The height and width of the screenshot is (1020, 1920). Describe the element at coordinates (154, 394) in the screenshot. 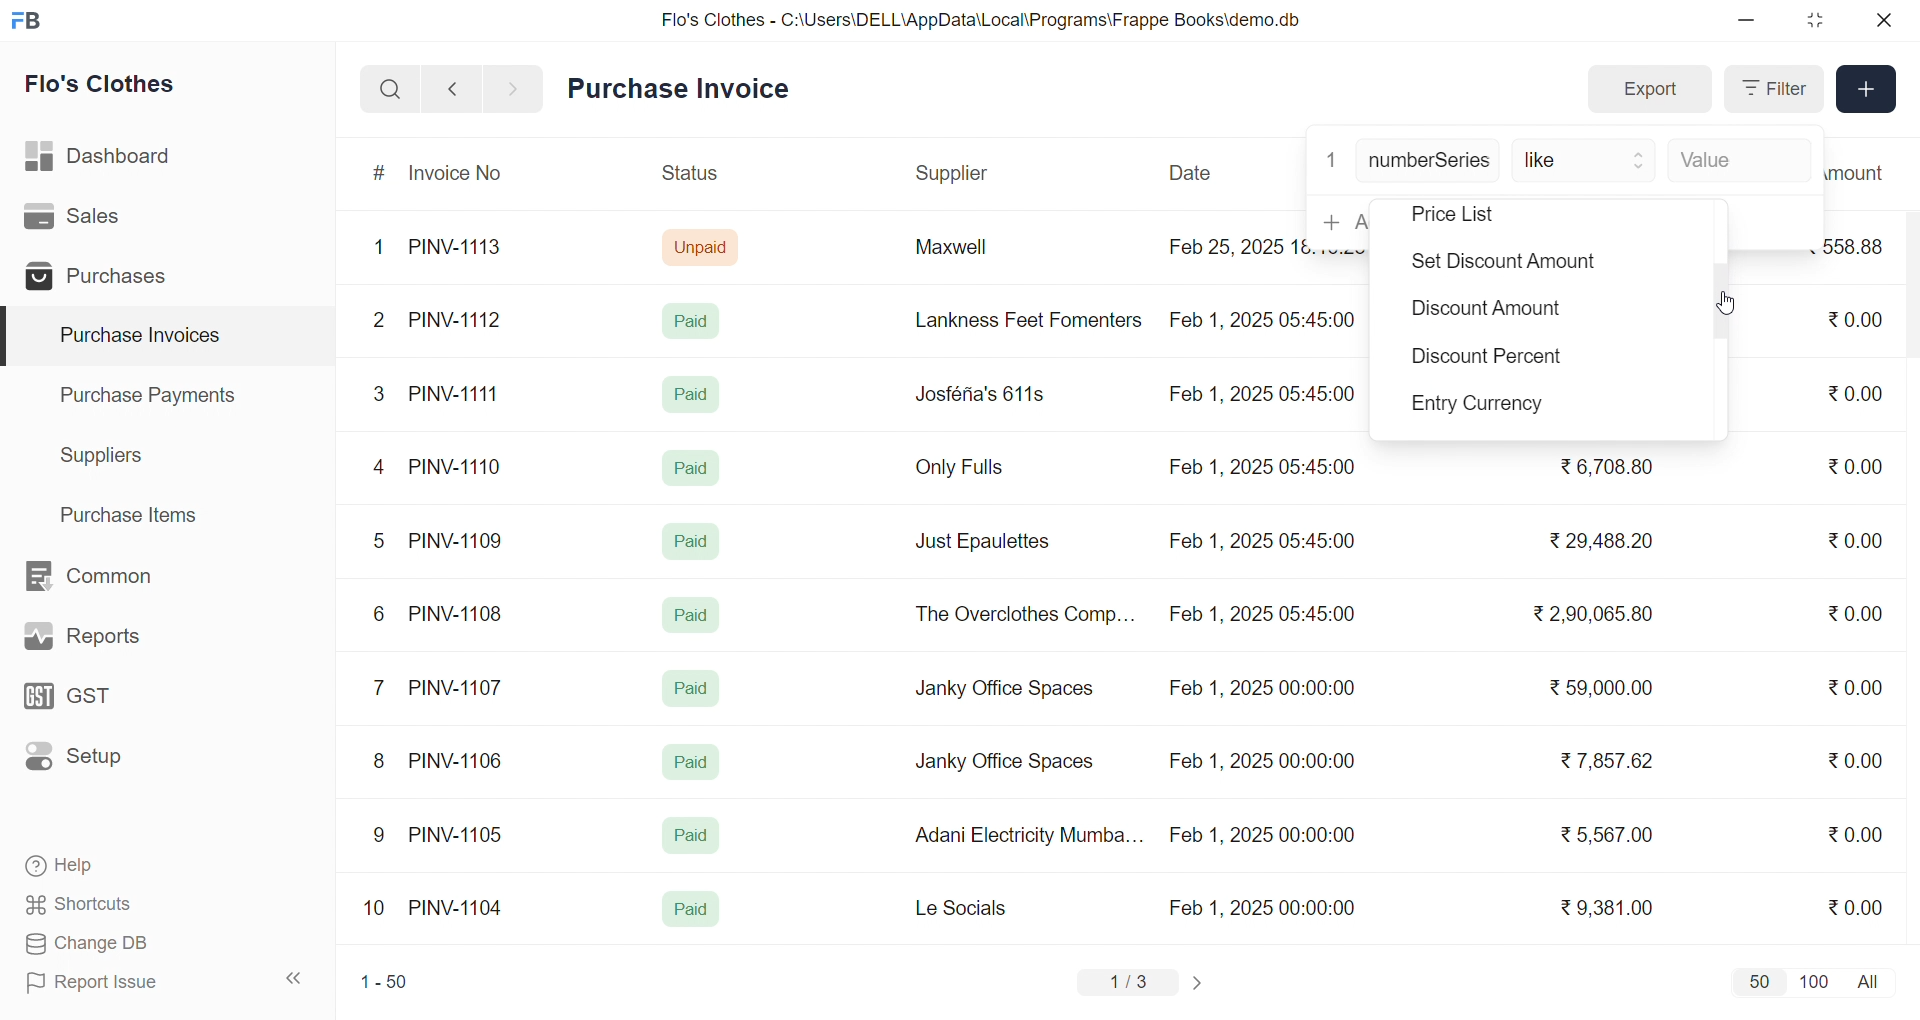

I see `Purchase Payments` at that location.